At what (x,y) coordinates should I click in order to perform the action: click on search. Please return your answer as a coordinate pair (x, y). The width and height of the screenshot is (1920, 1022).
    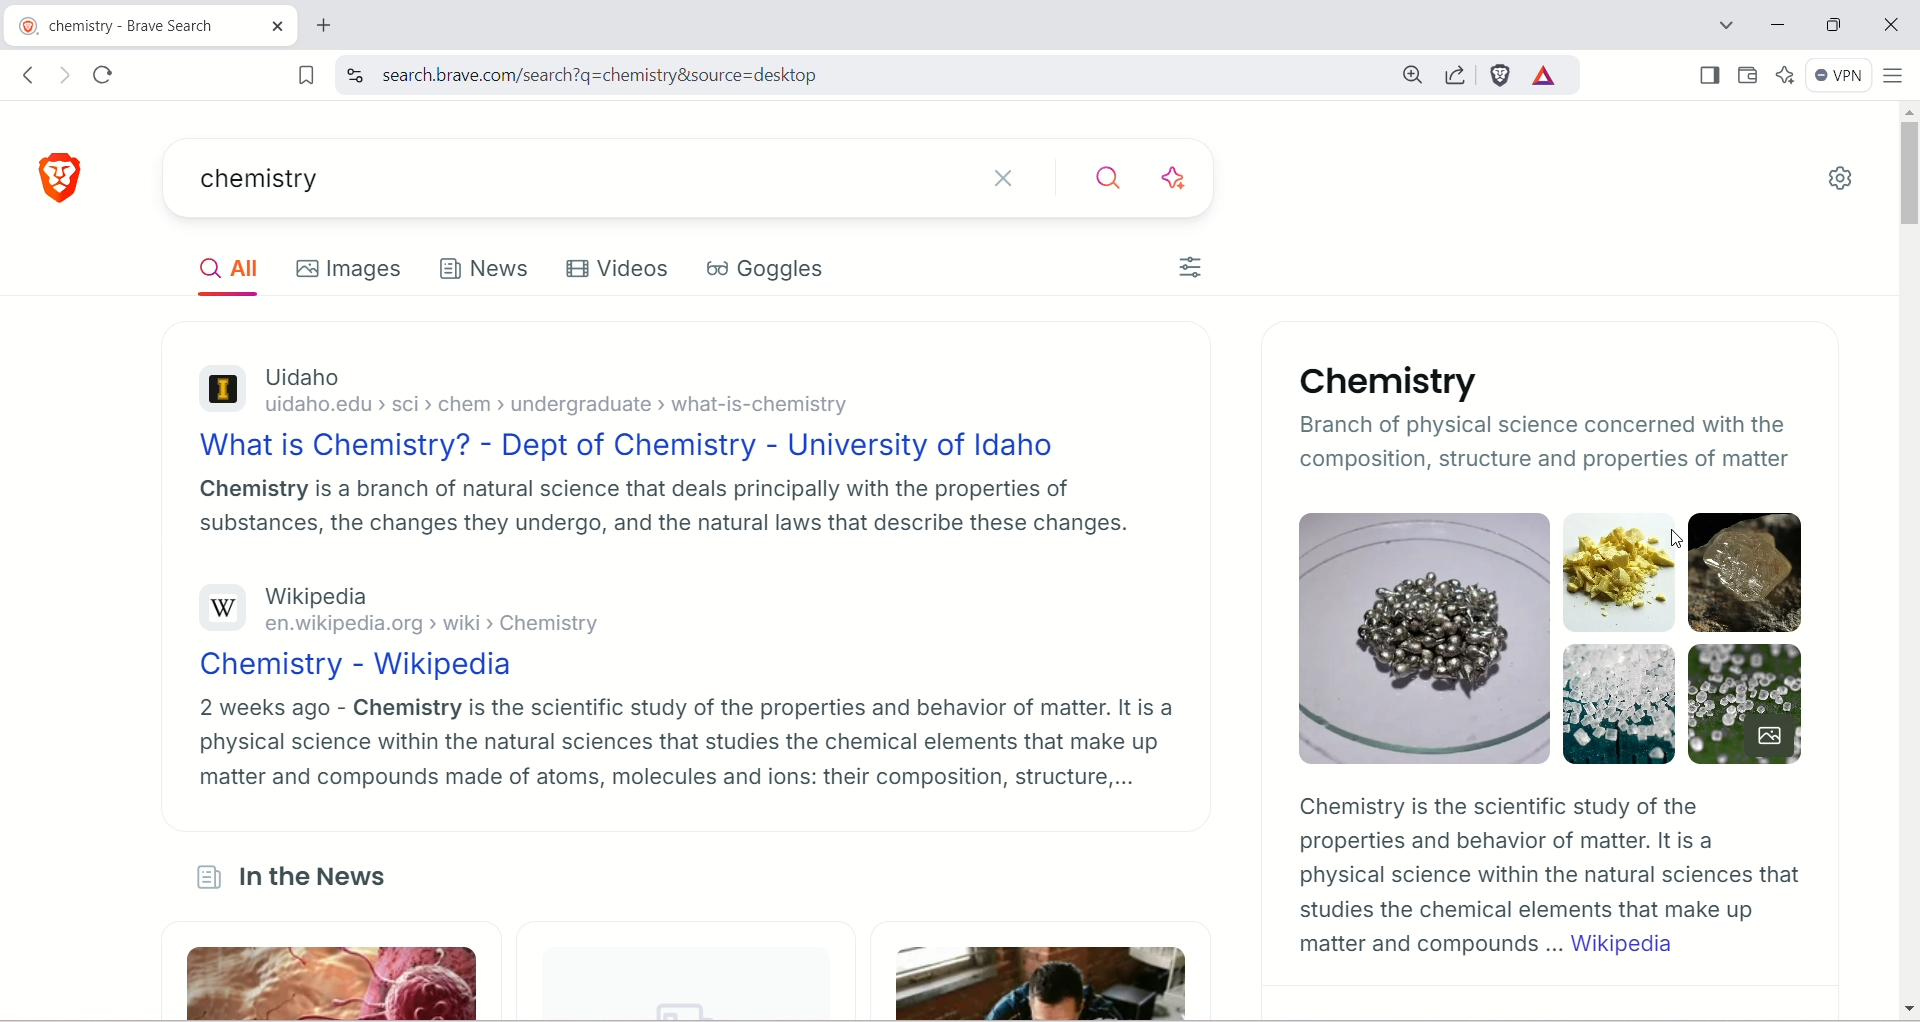
    Looking at the image, I should click on (1107, 174).